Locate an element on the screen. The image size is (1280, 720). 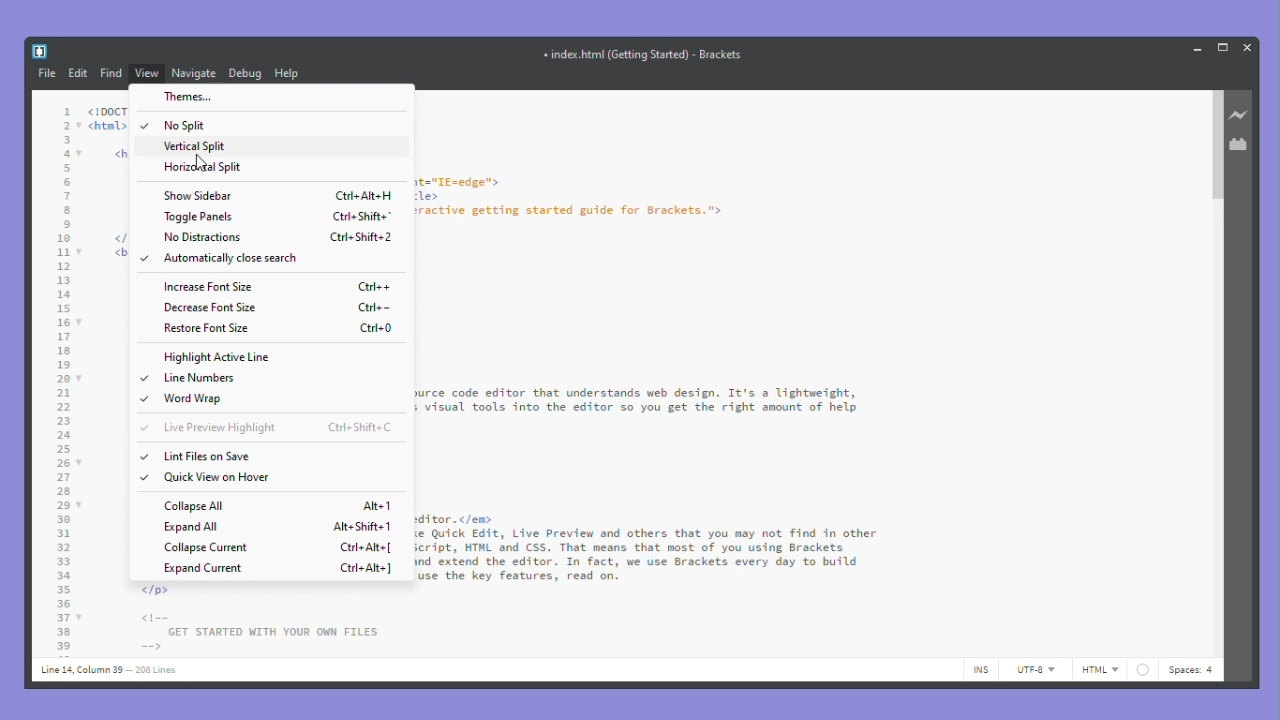
code fold is located at coordinates (80, 321).